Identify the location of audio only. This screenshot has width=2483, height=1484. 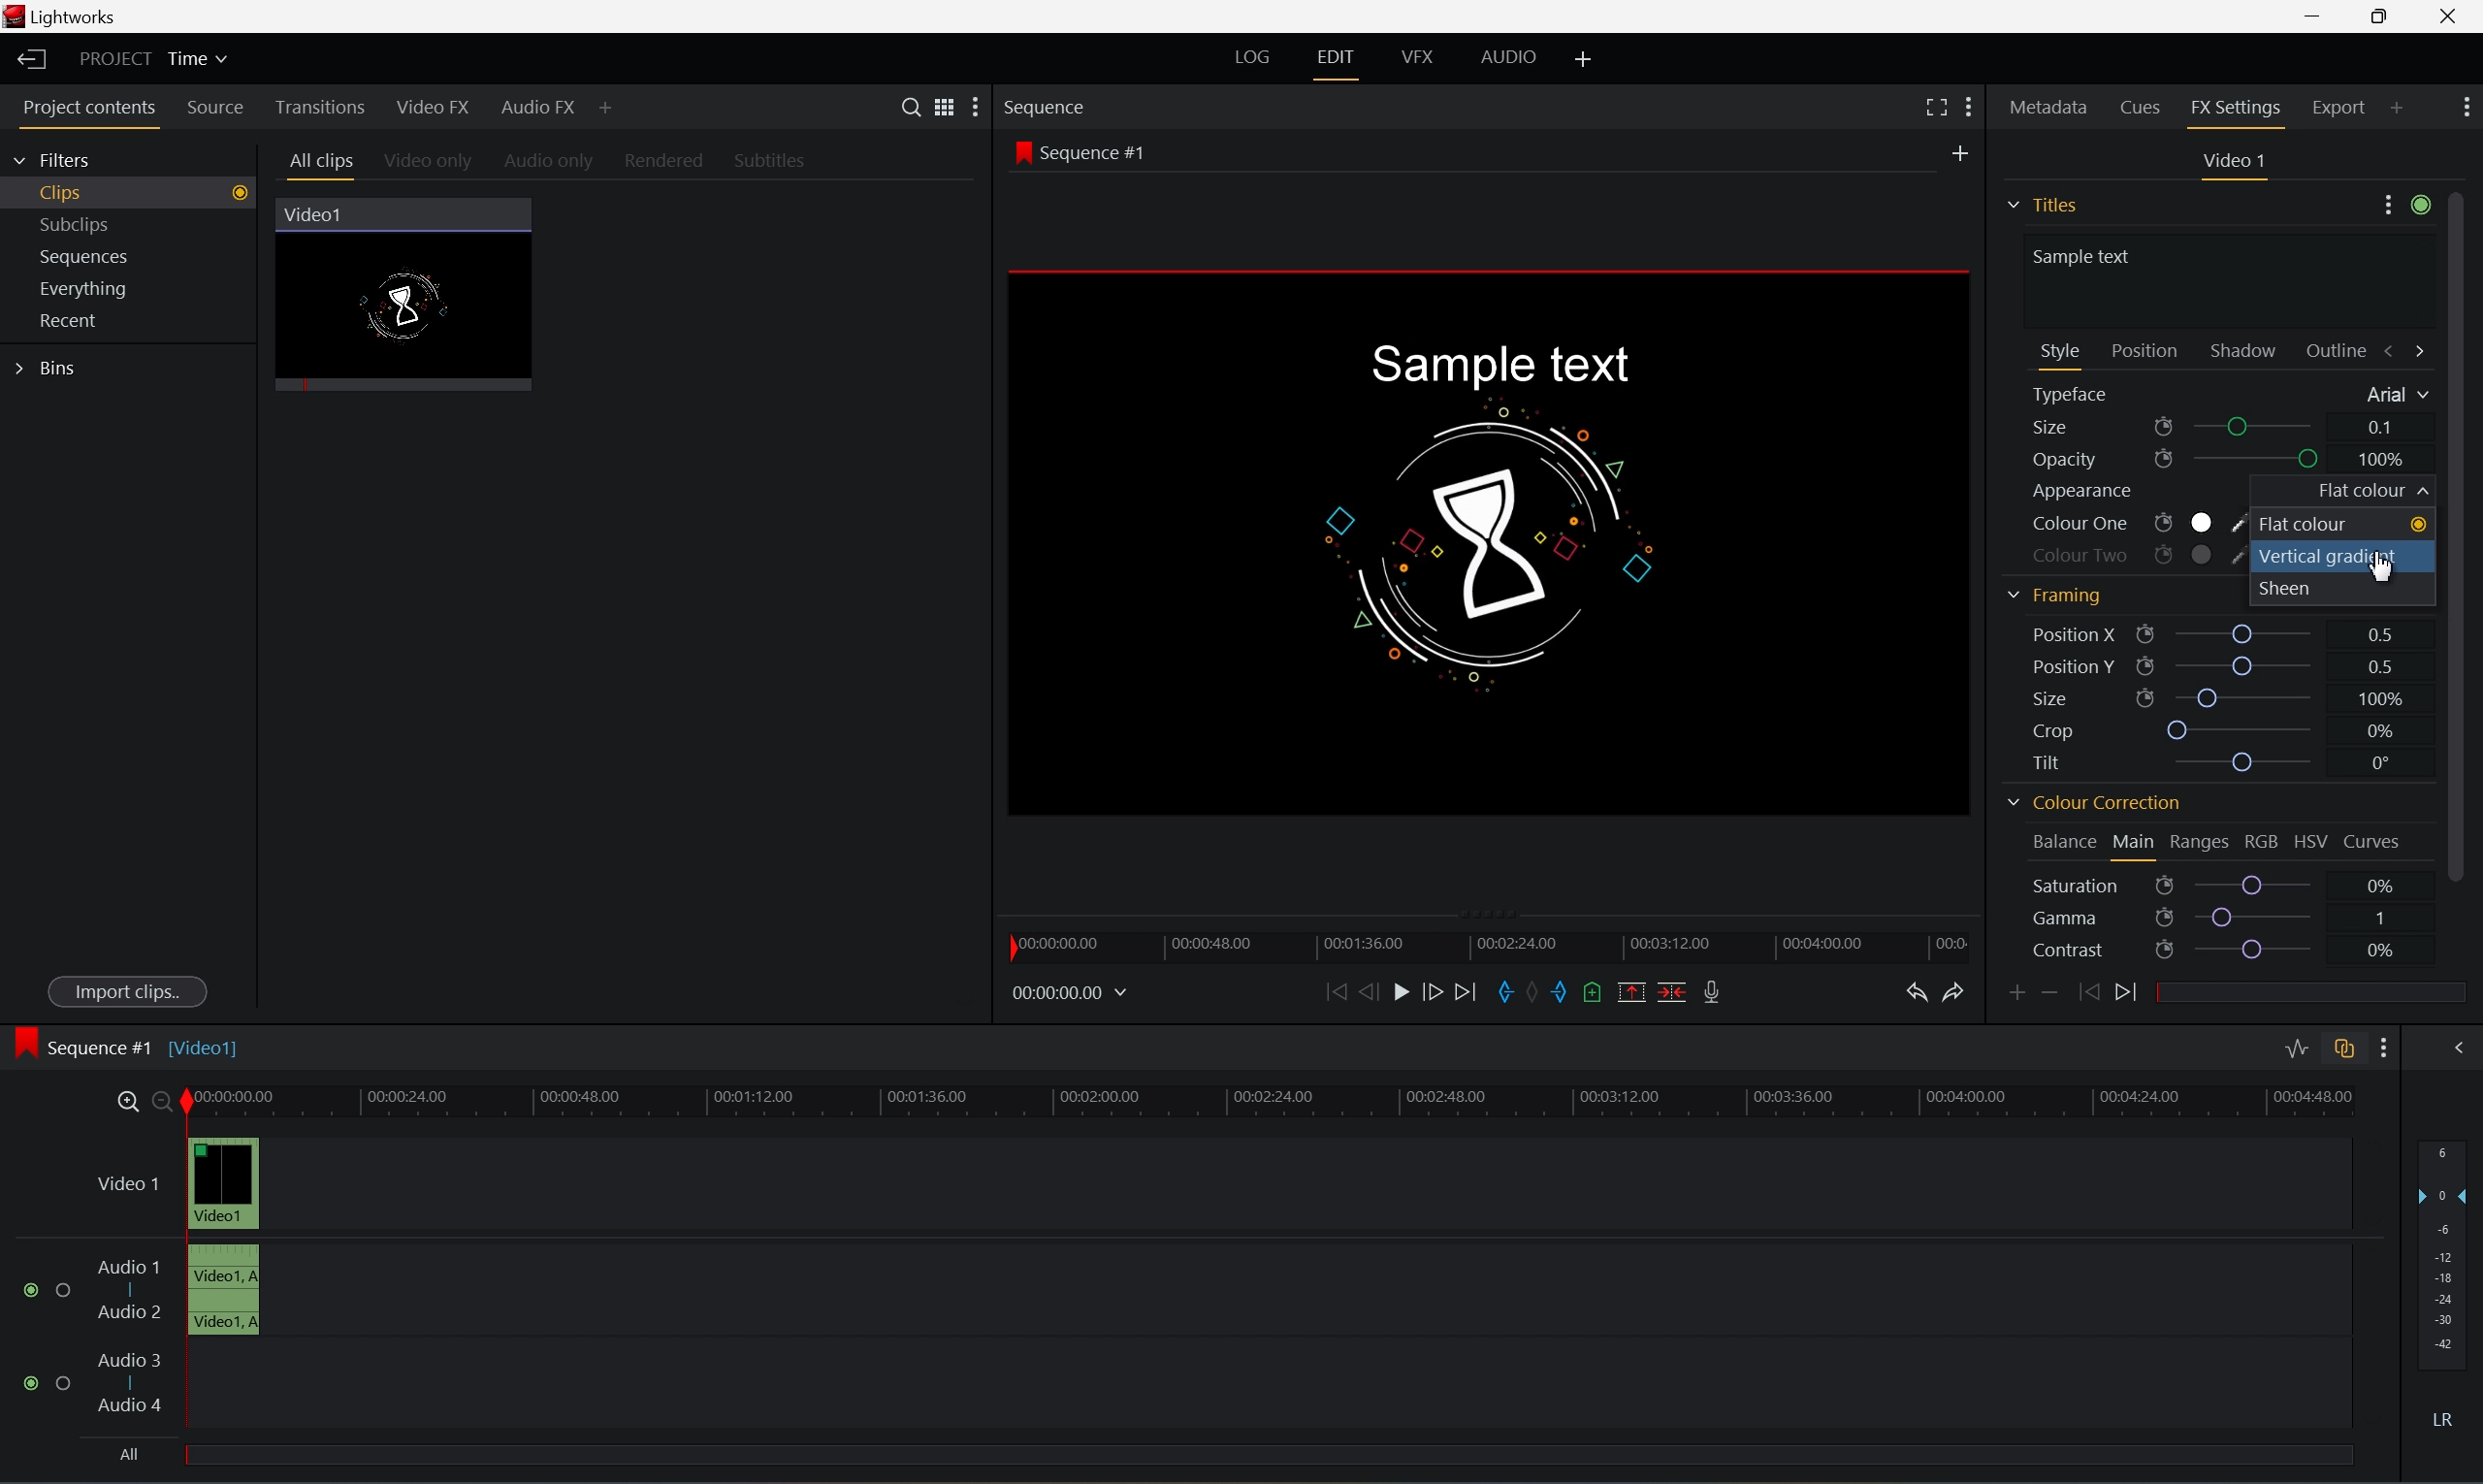
(551, 163).